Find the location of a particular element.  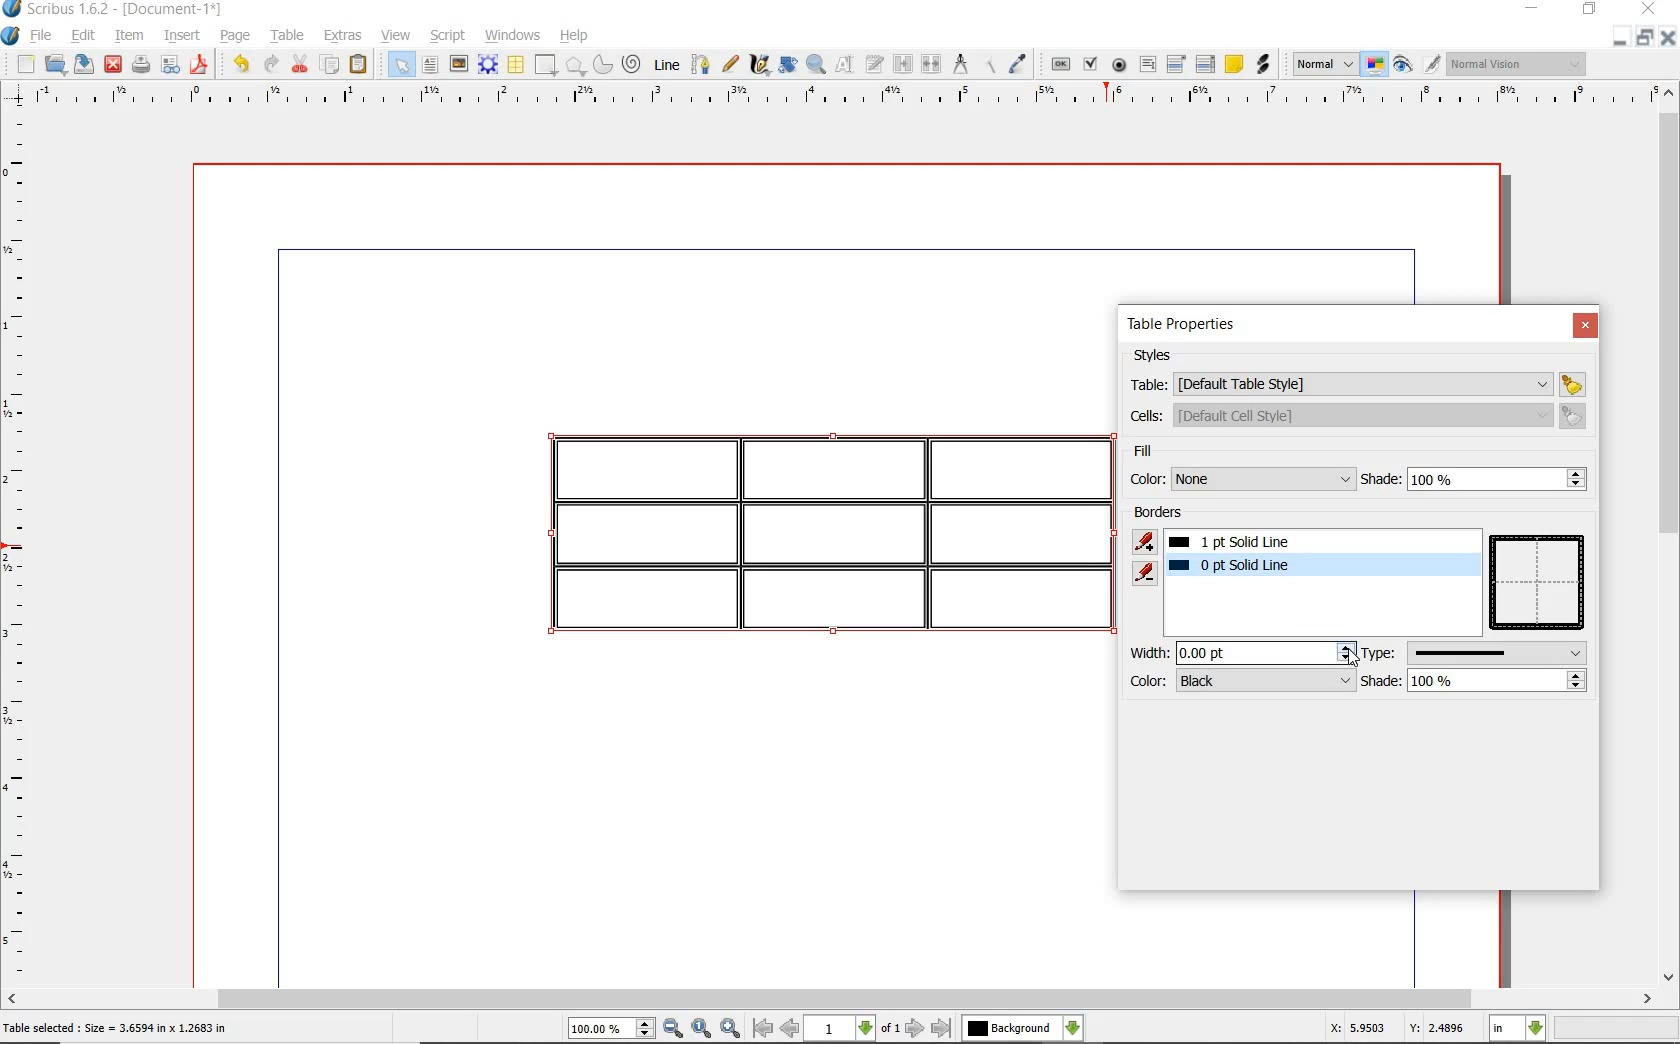

visual appearance of the display is located at coordinates (1523, 66).